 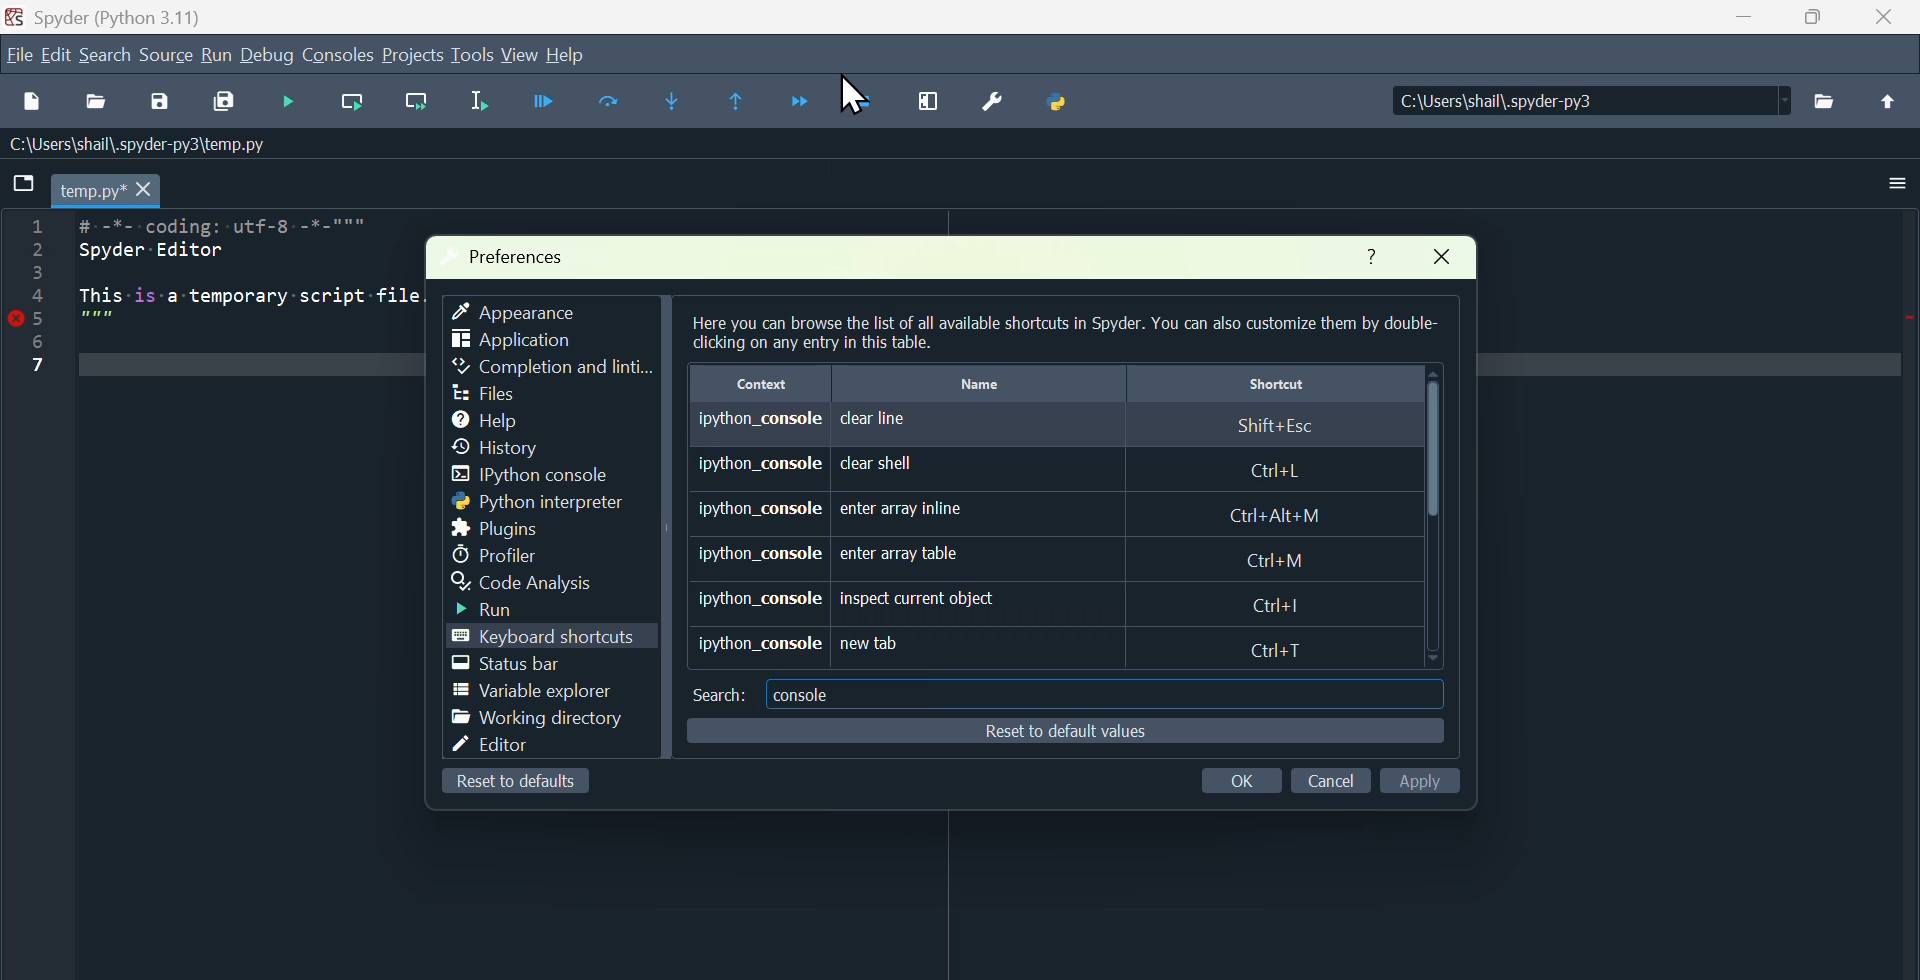 I want to click on Continue execution until next function, so click(x=801, y=98).